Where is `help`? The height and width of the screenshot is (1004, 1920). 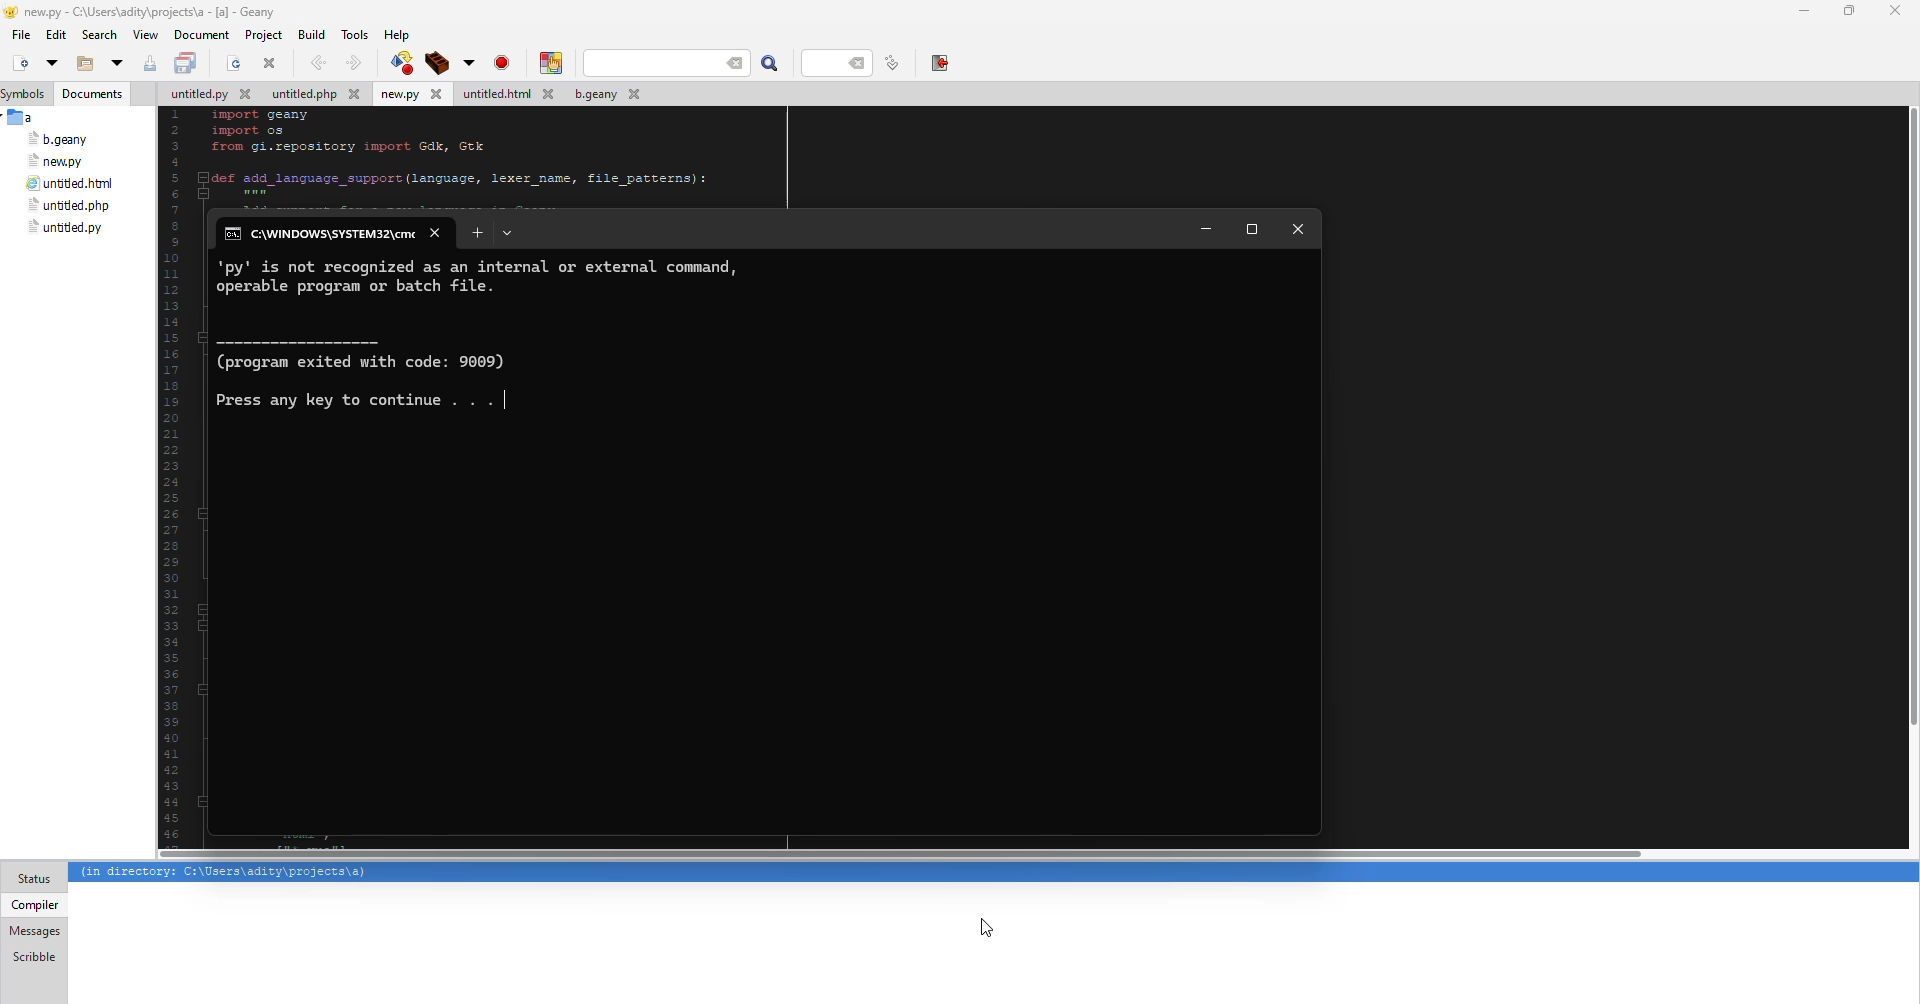 help is located at coordinates (398, 34).